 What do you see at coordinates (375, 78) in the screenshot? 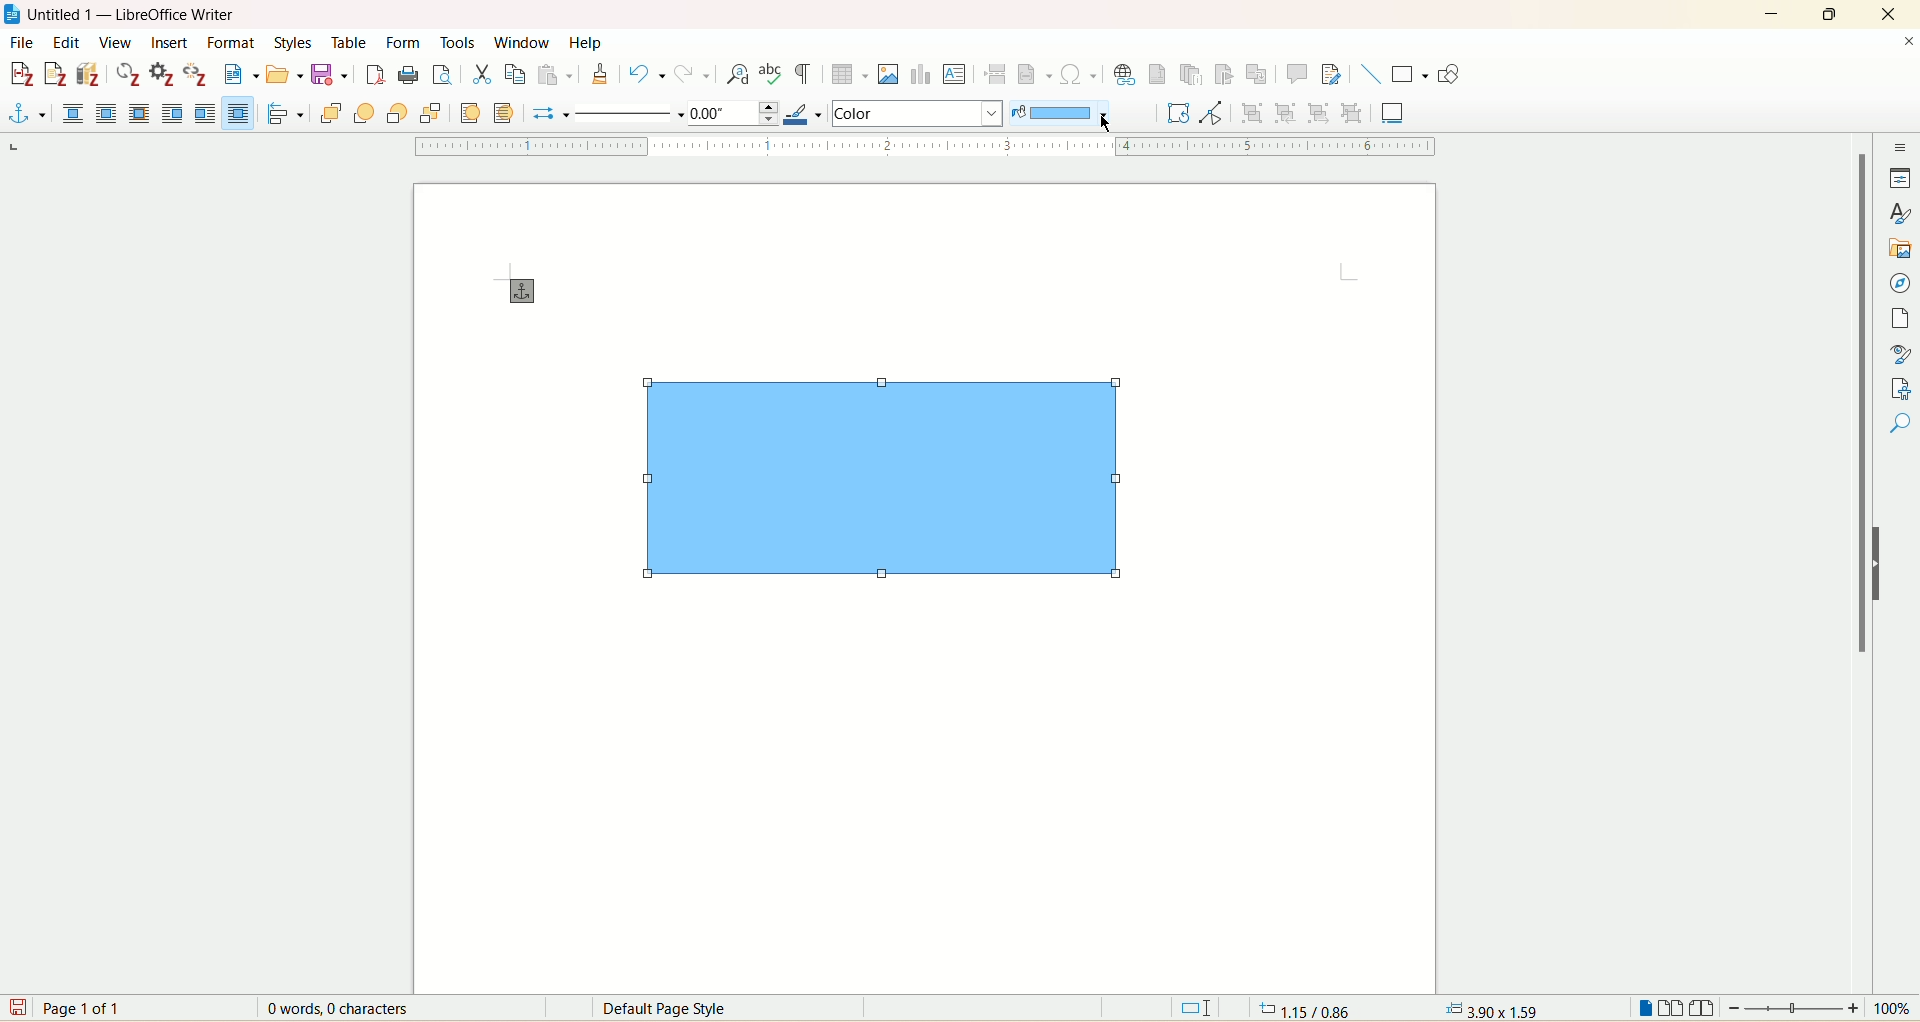
I see `export as PDF` at bounding box center [375, 78].